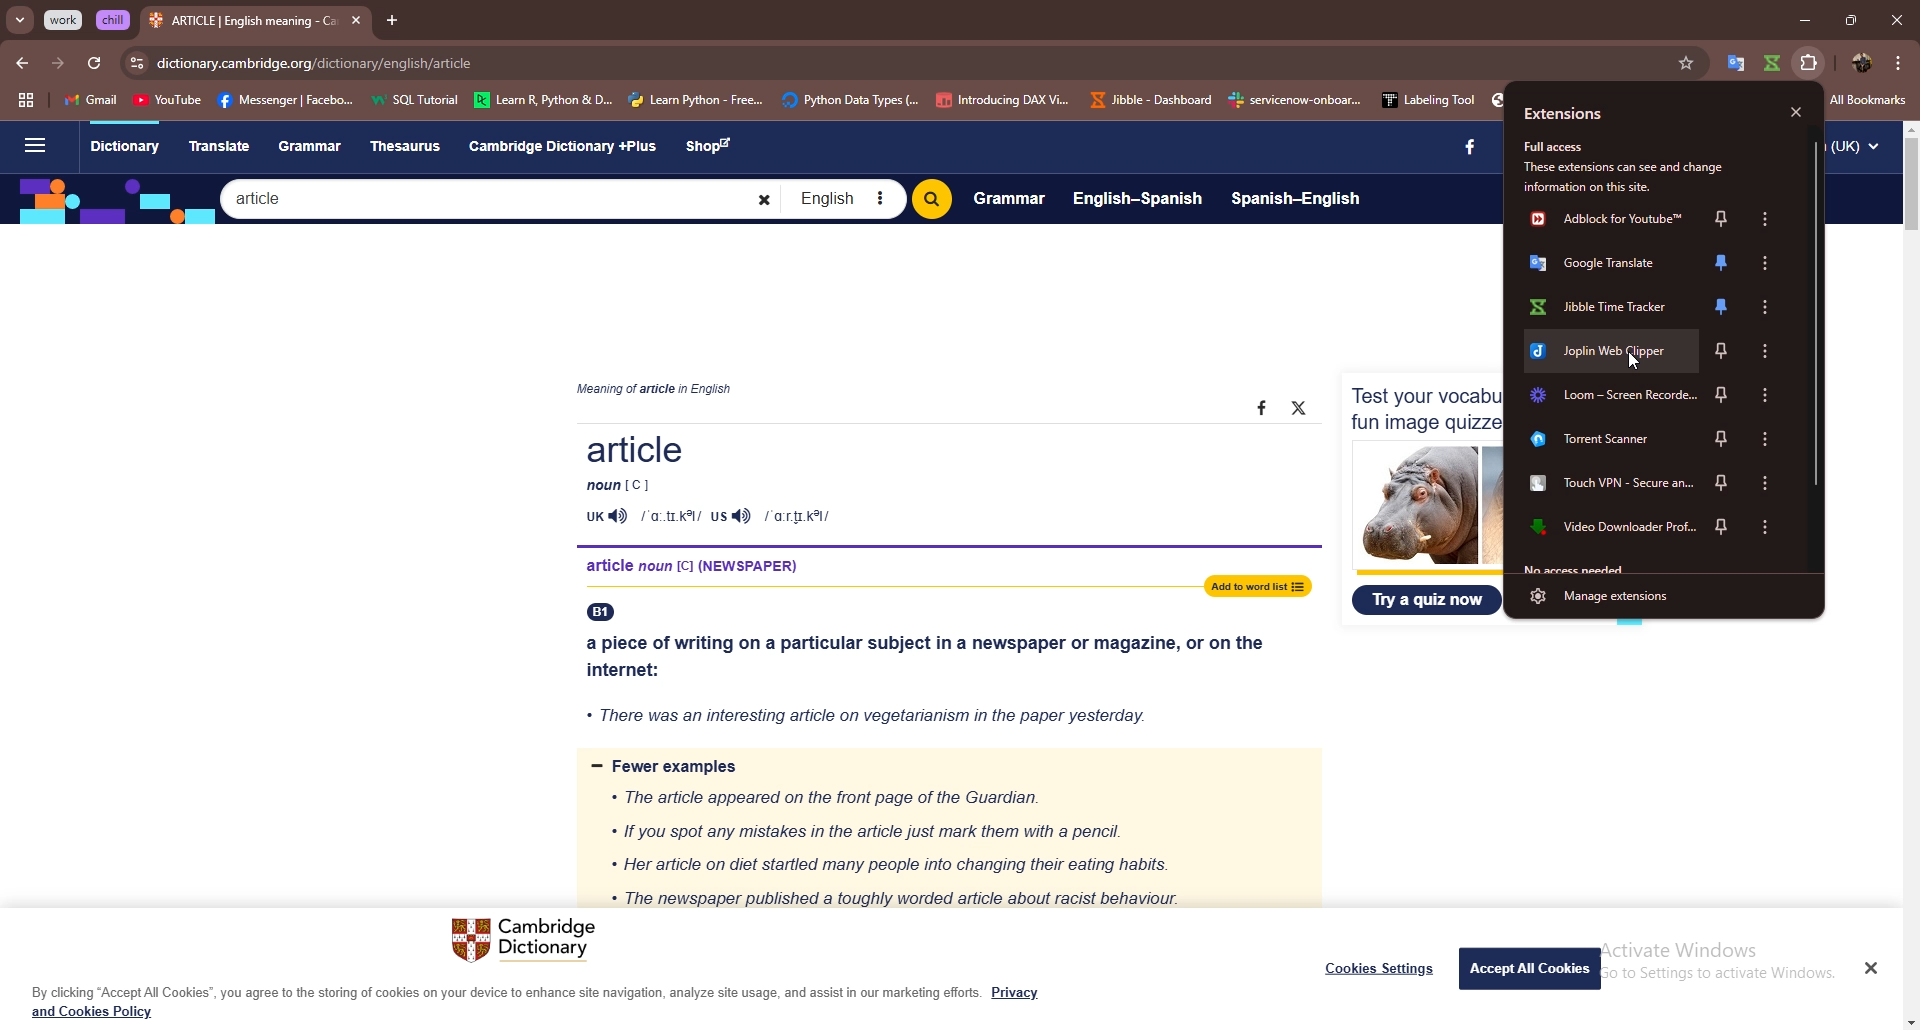  Describe the element at coordinates (1532, 967) in the screenshot. I see ` Accept All Cookies` at that location.